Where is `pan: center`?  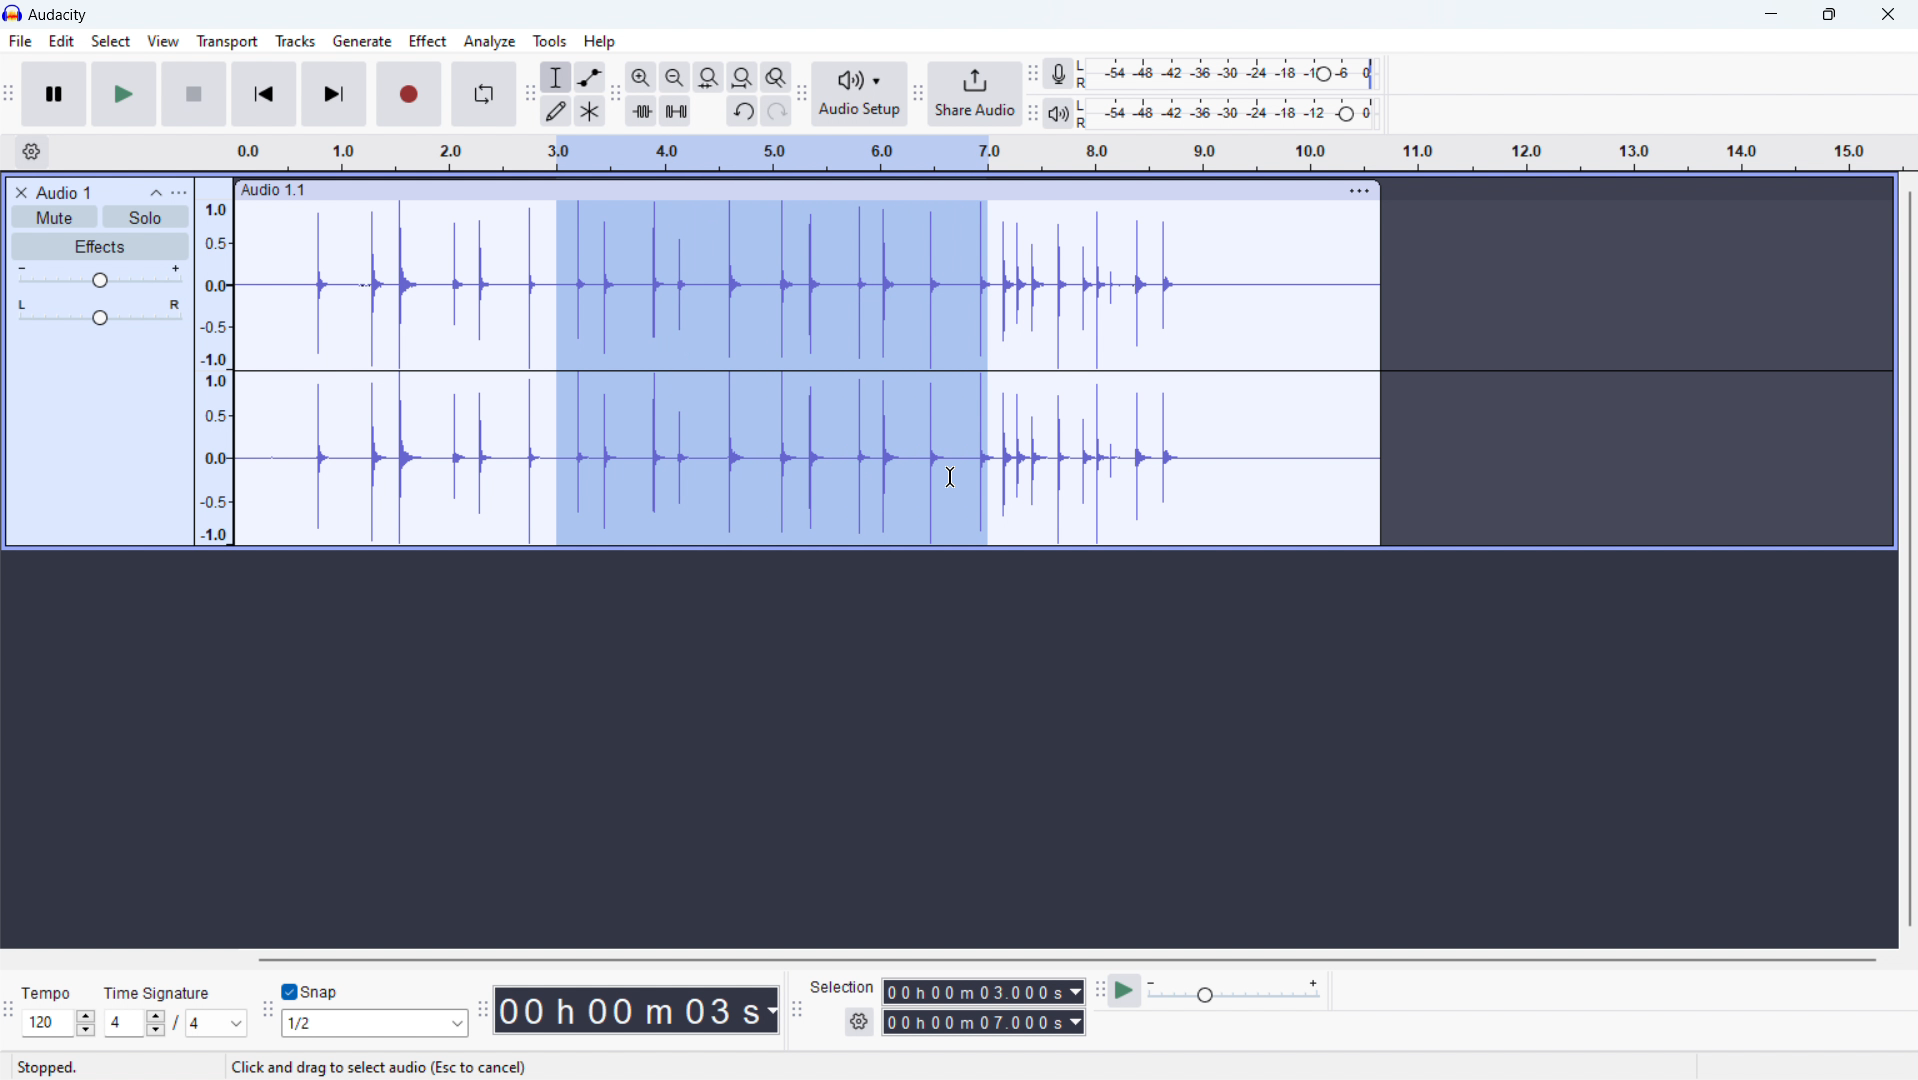
pan: center is located at coordinates (100, 312).